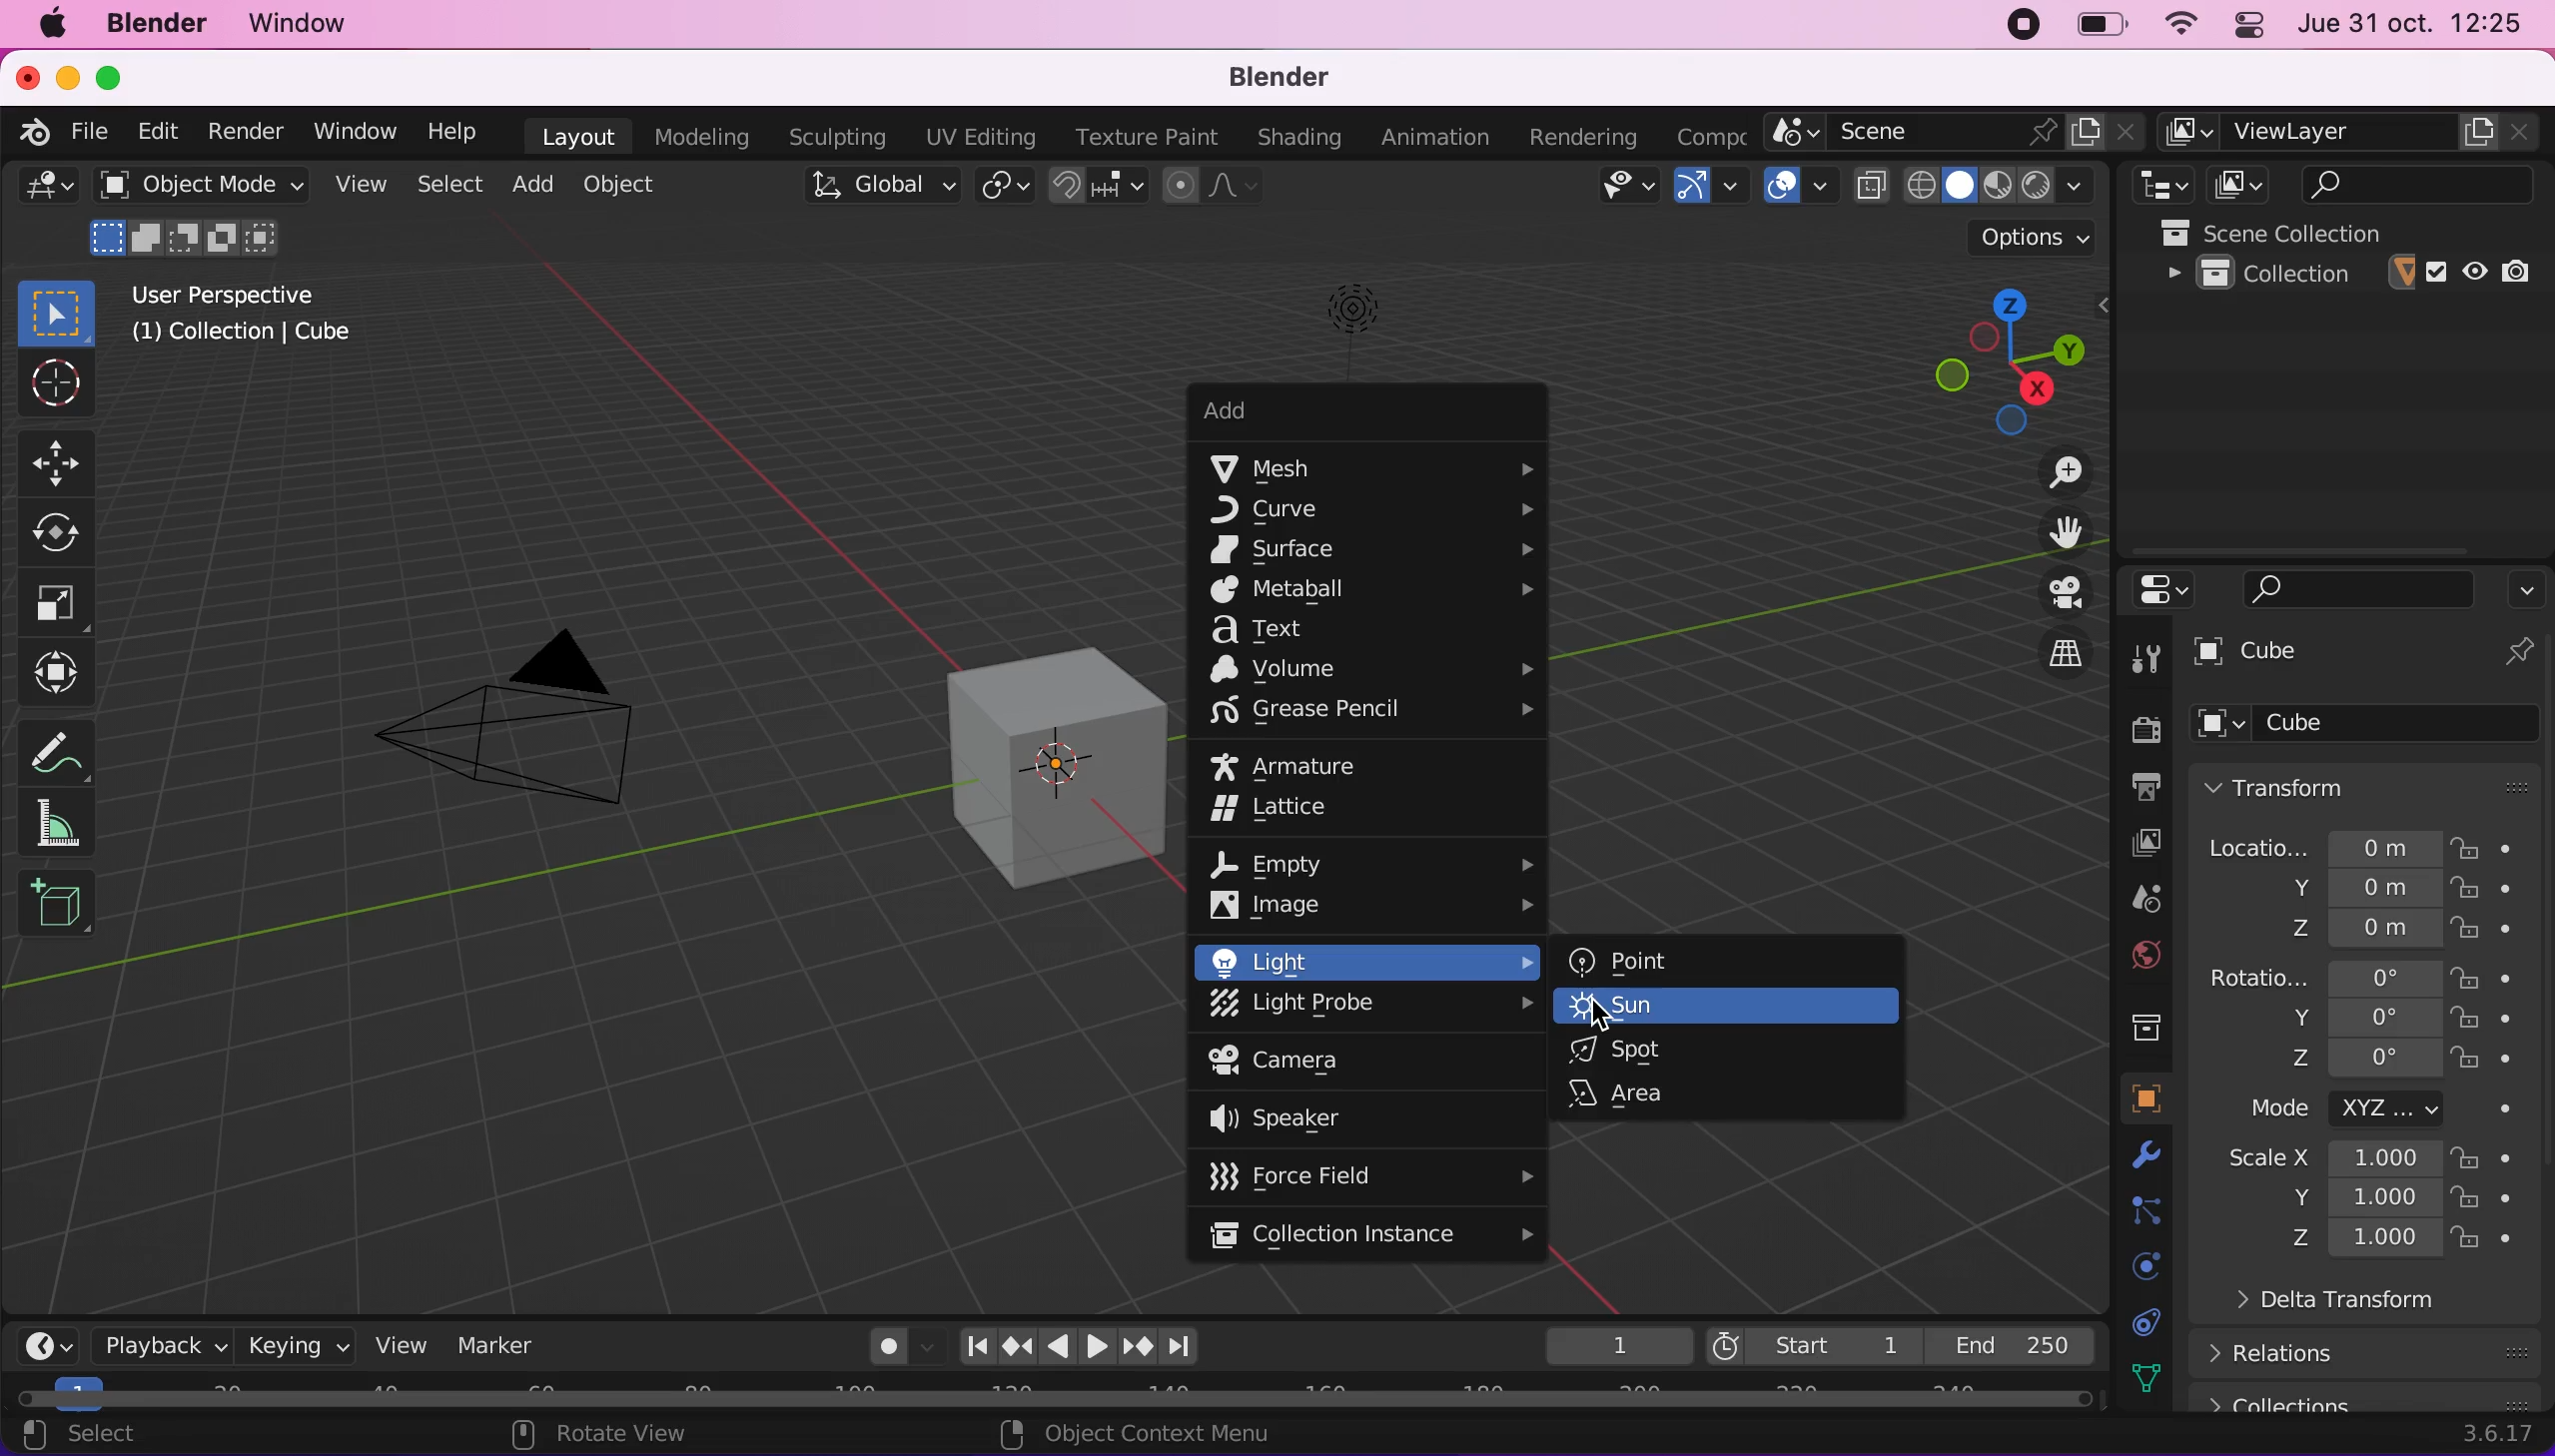 This screenshot has width=2555, height=1456. Describe the element at coordinates (2046, 592) in the screenshot. I see `toggle the camera view` at that location.